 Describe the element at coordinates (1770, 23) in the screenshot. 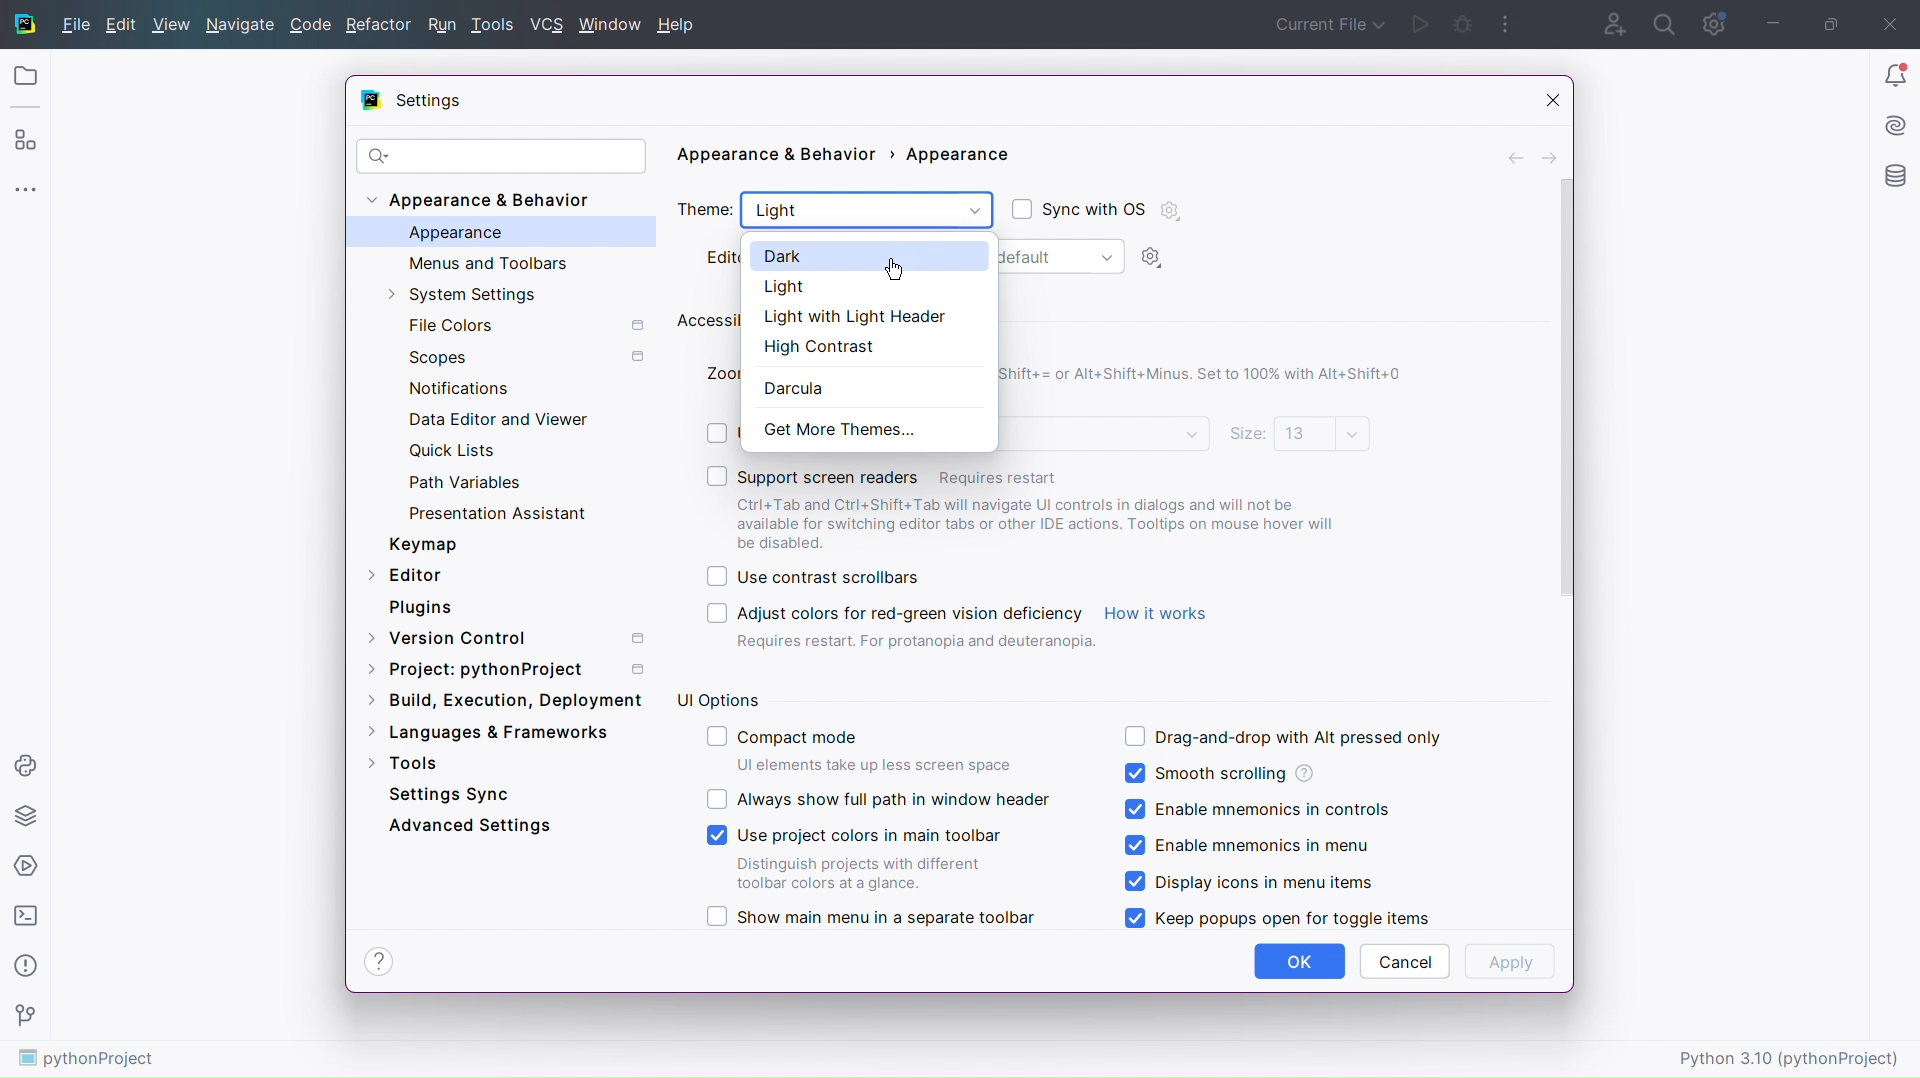

I see `Minimize` at that location.